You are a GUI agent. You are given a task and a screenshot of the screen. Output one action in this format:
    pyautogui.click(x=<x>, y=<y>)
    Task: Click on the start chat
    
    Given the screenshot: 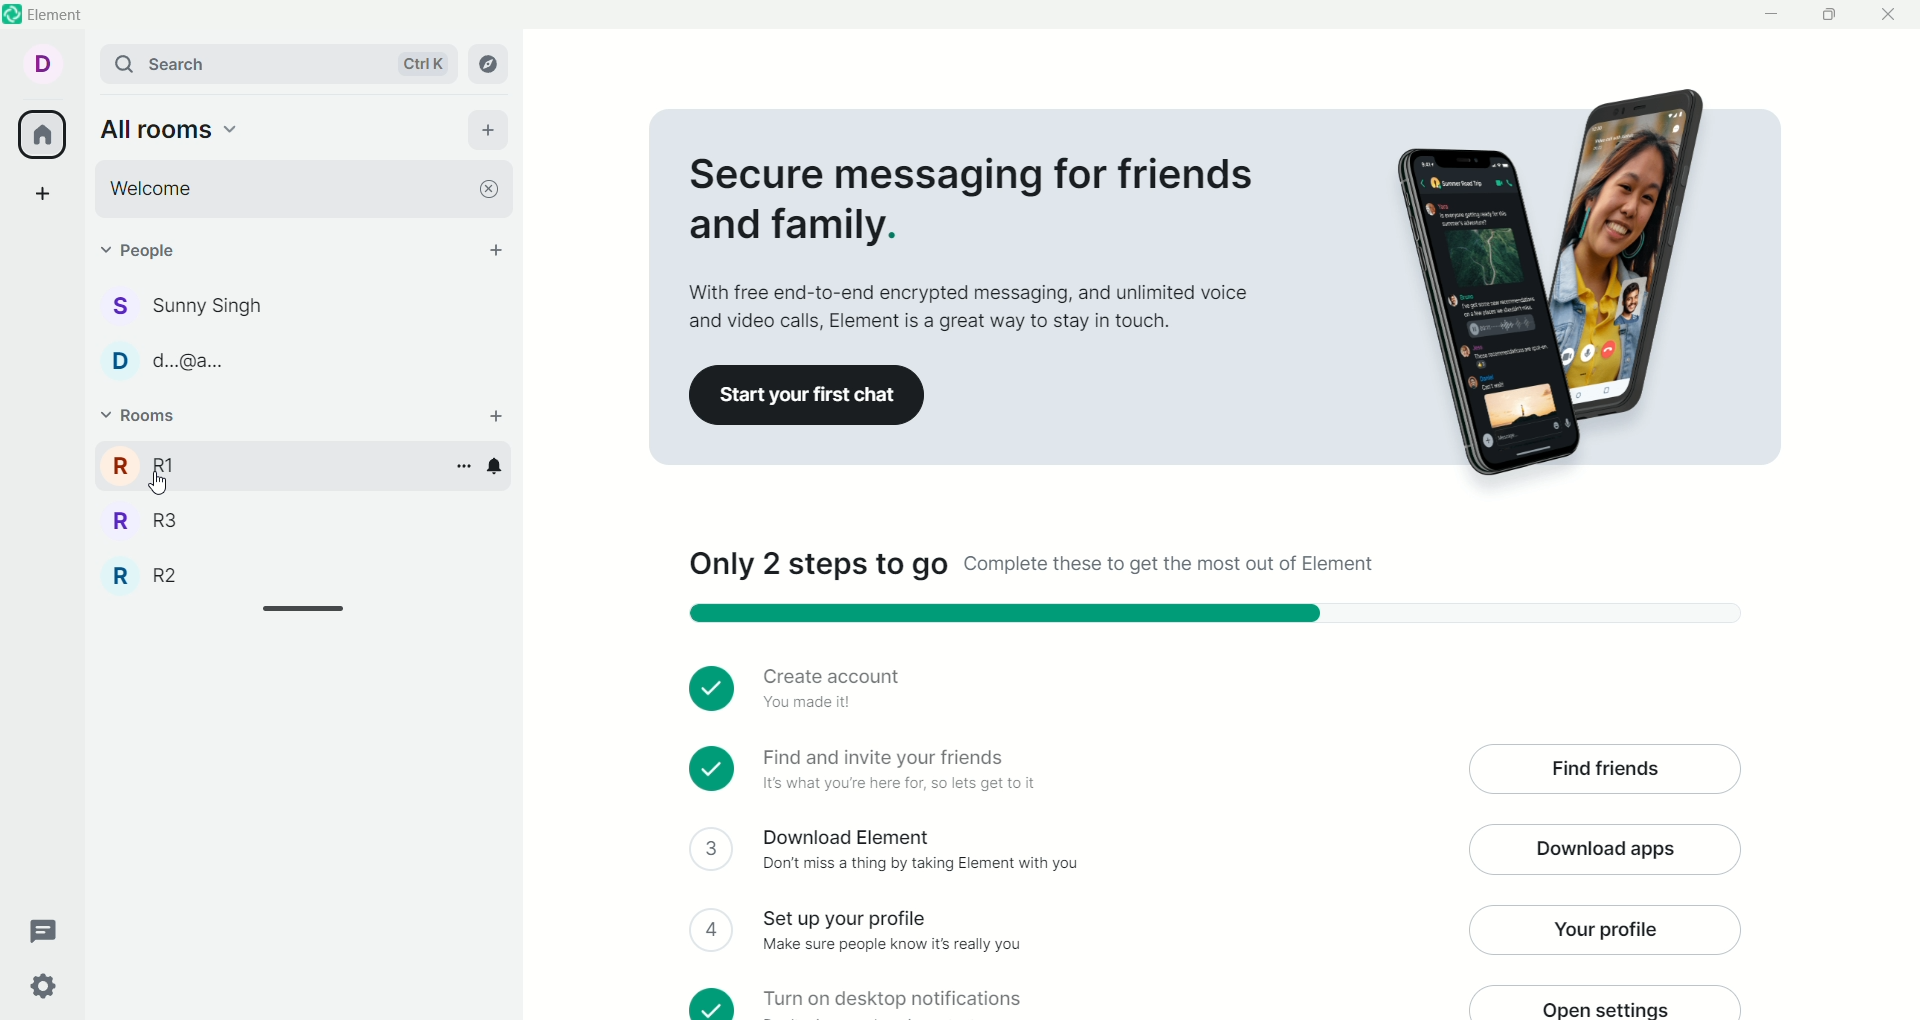 What is the action you would take?
    pyautogui.click(x=496, y=249)
    